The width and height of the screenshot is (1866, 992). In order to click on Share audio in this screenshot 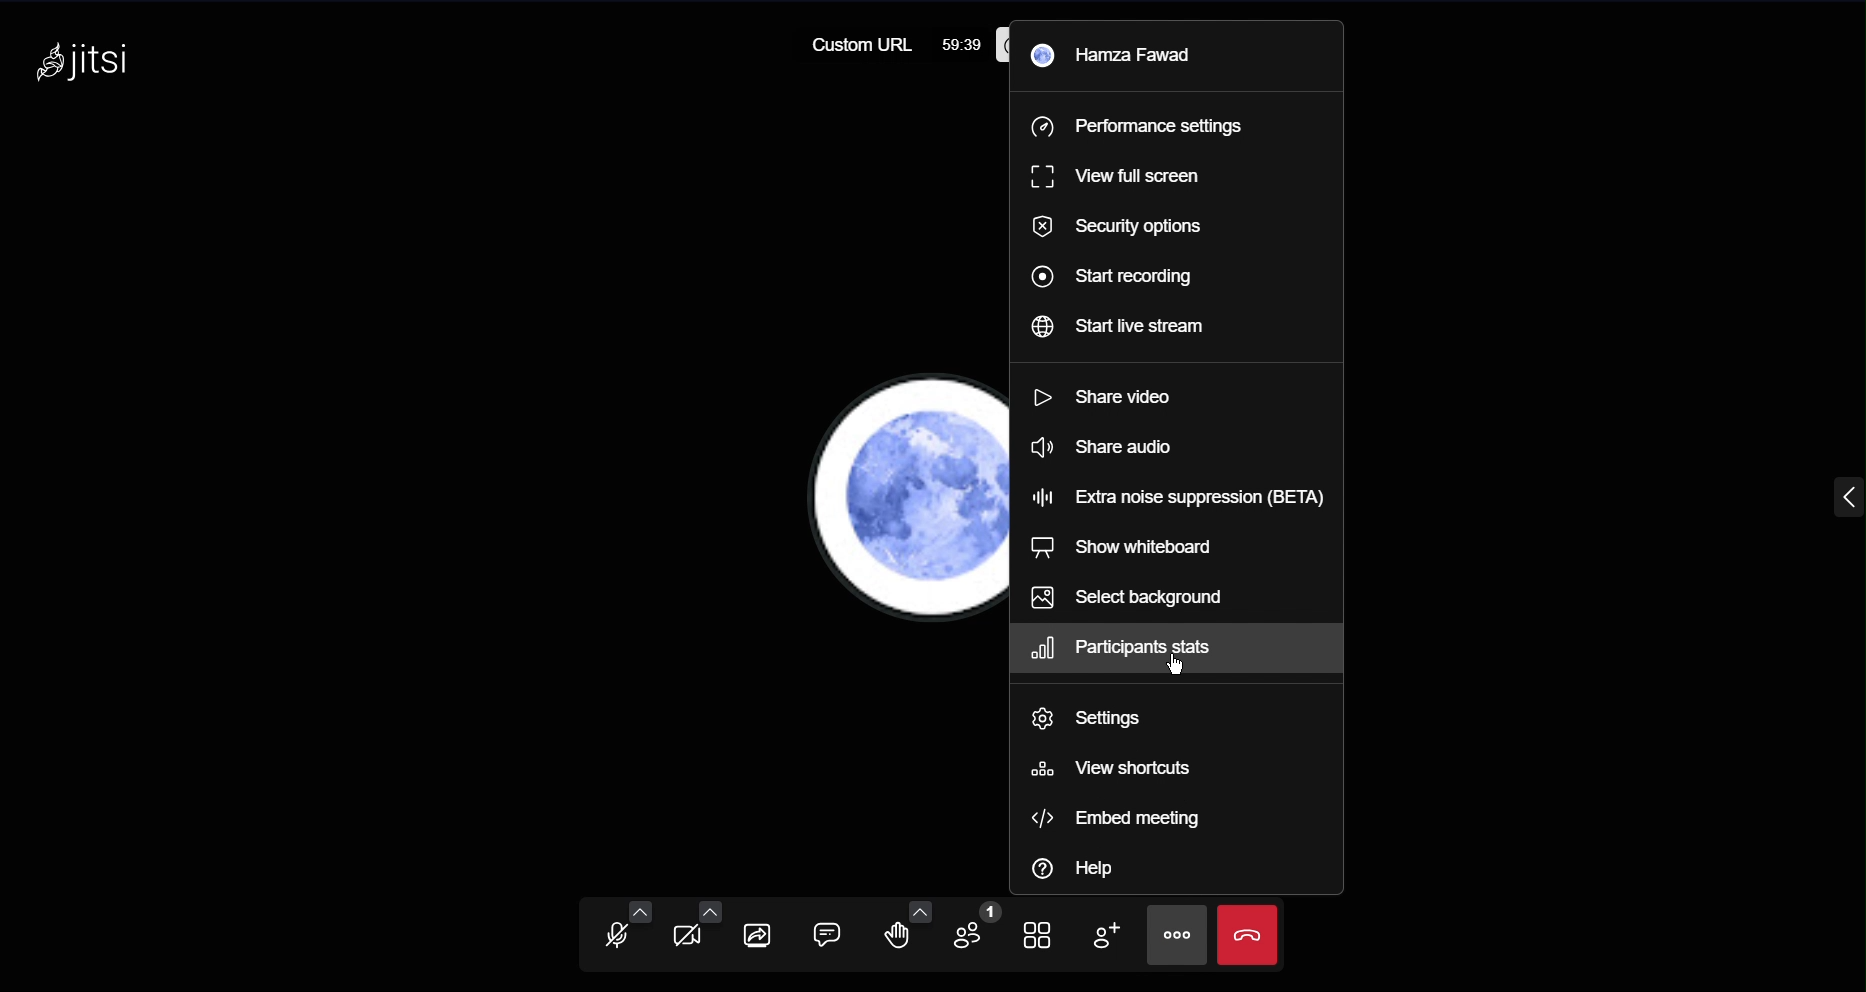, I will do `click(1108, 450)`.